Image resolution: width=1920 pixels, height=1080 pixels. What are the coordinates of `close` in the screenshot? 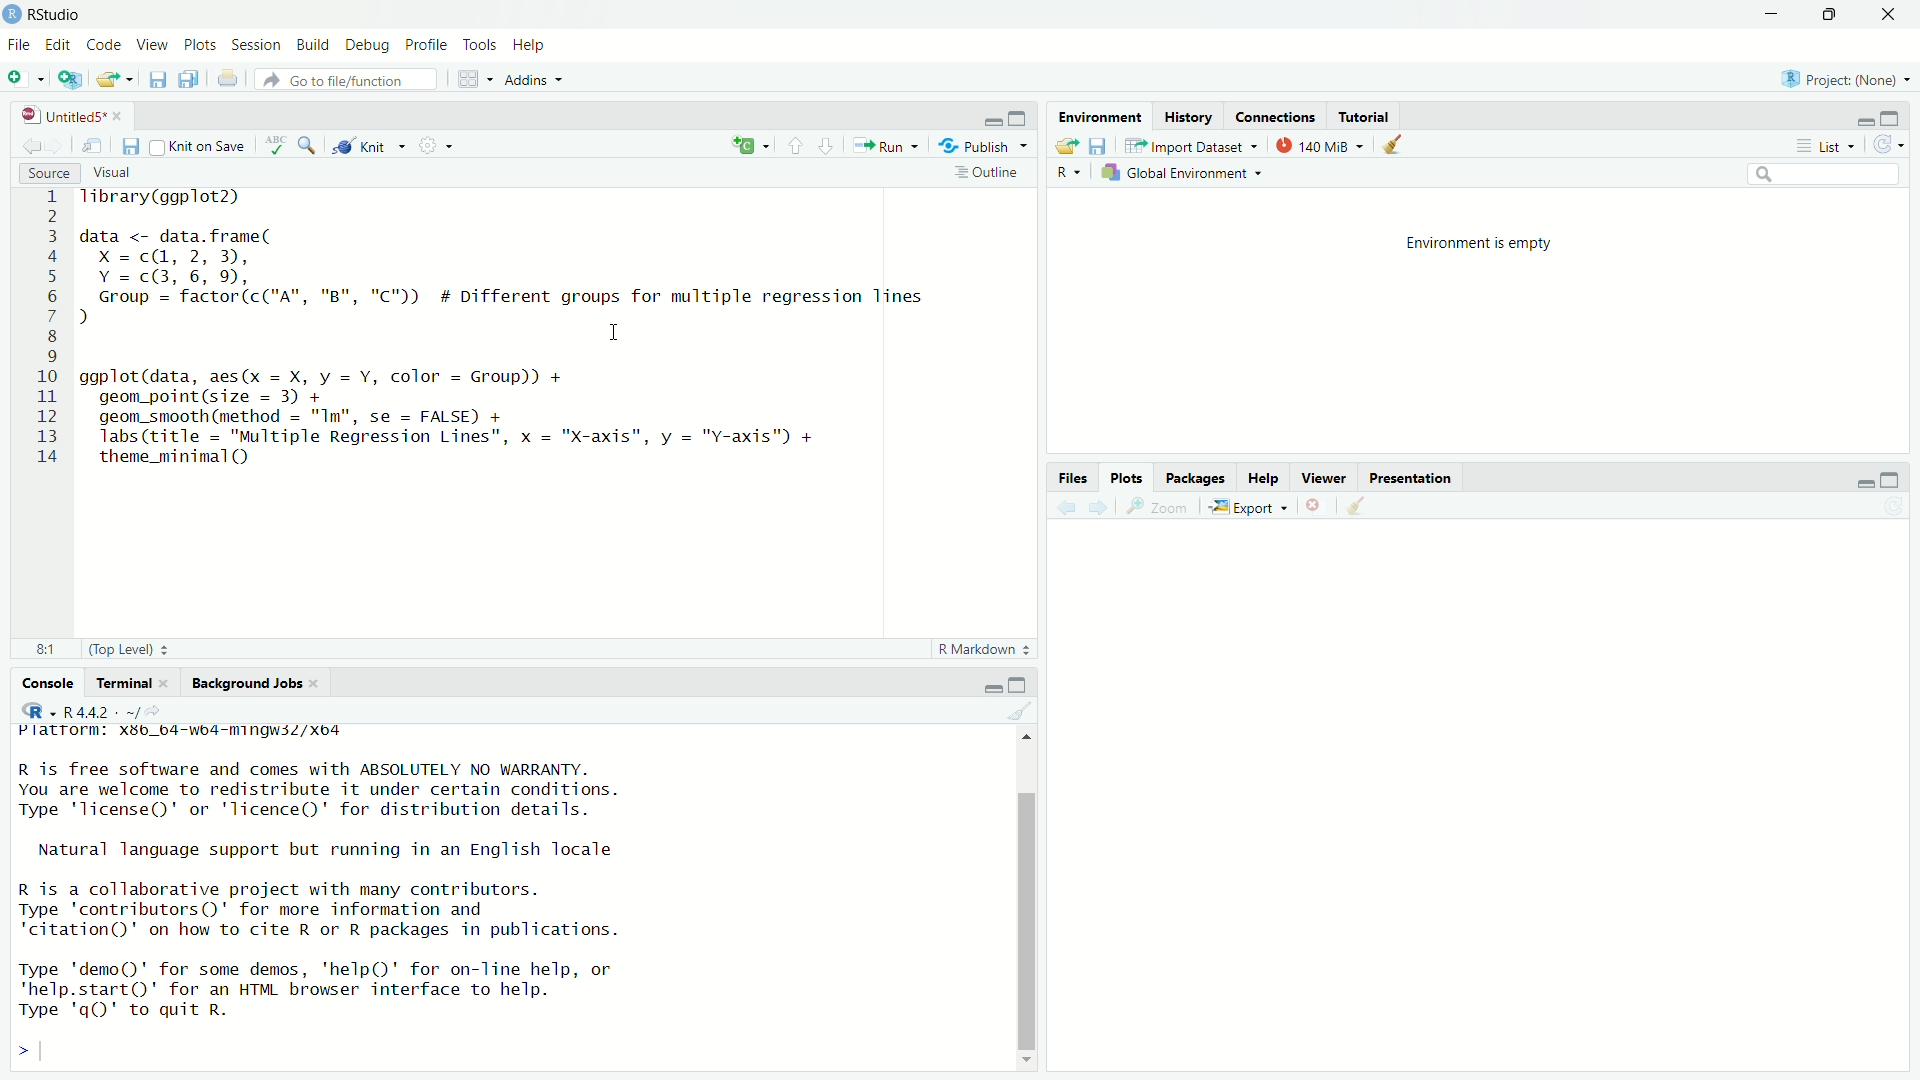 It's located at (1896, 15).